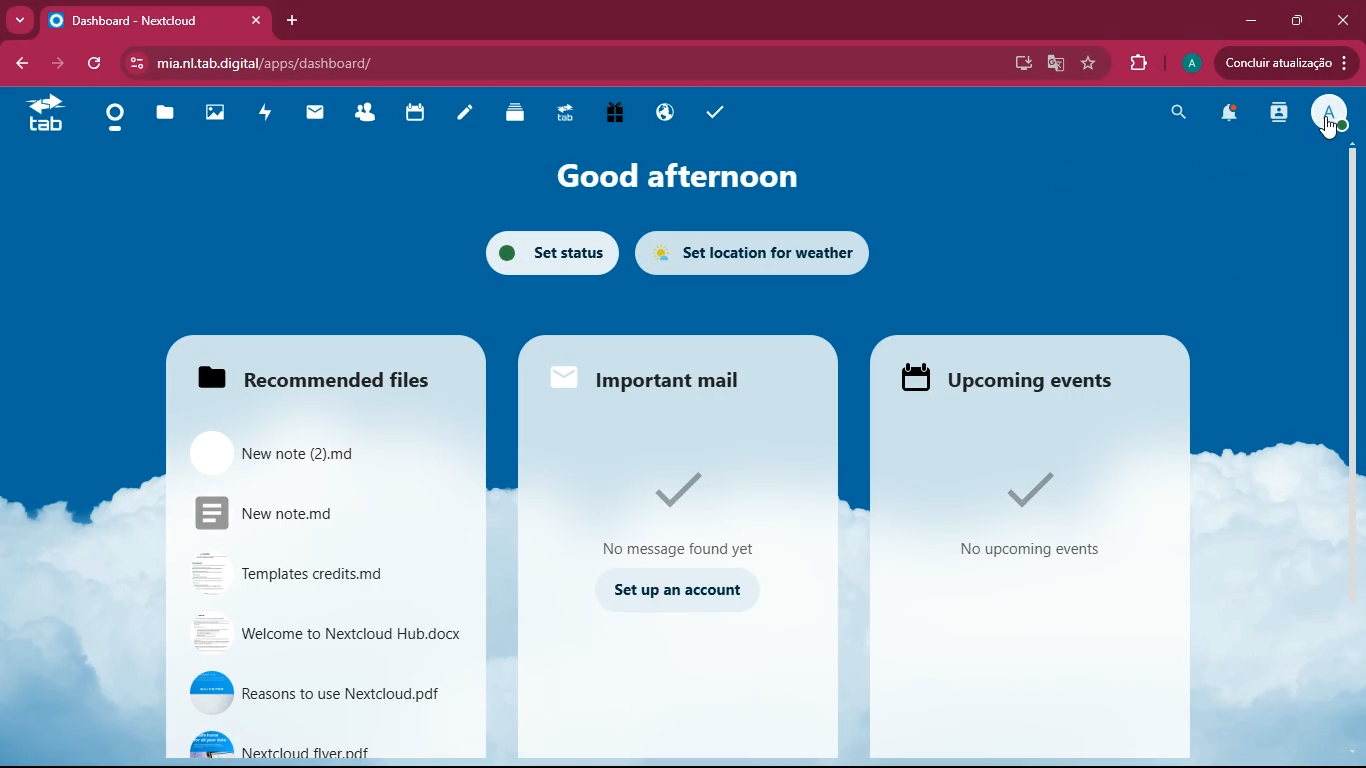 The height and width of the screenshot is (768, 1366). Describe the element at coordinates (1346, 320) in the screenshot. I see `scroll bar` at that location.